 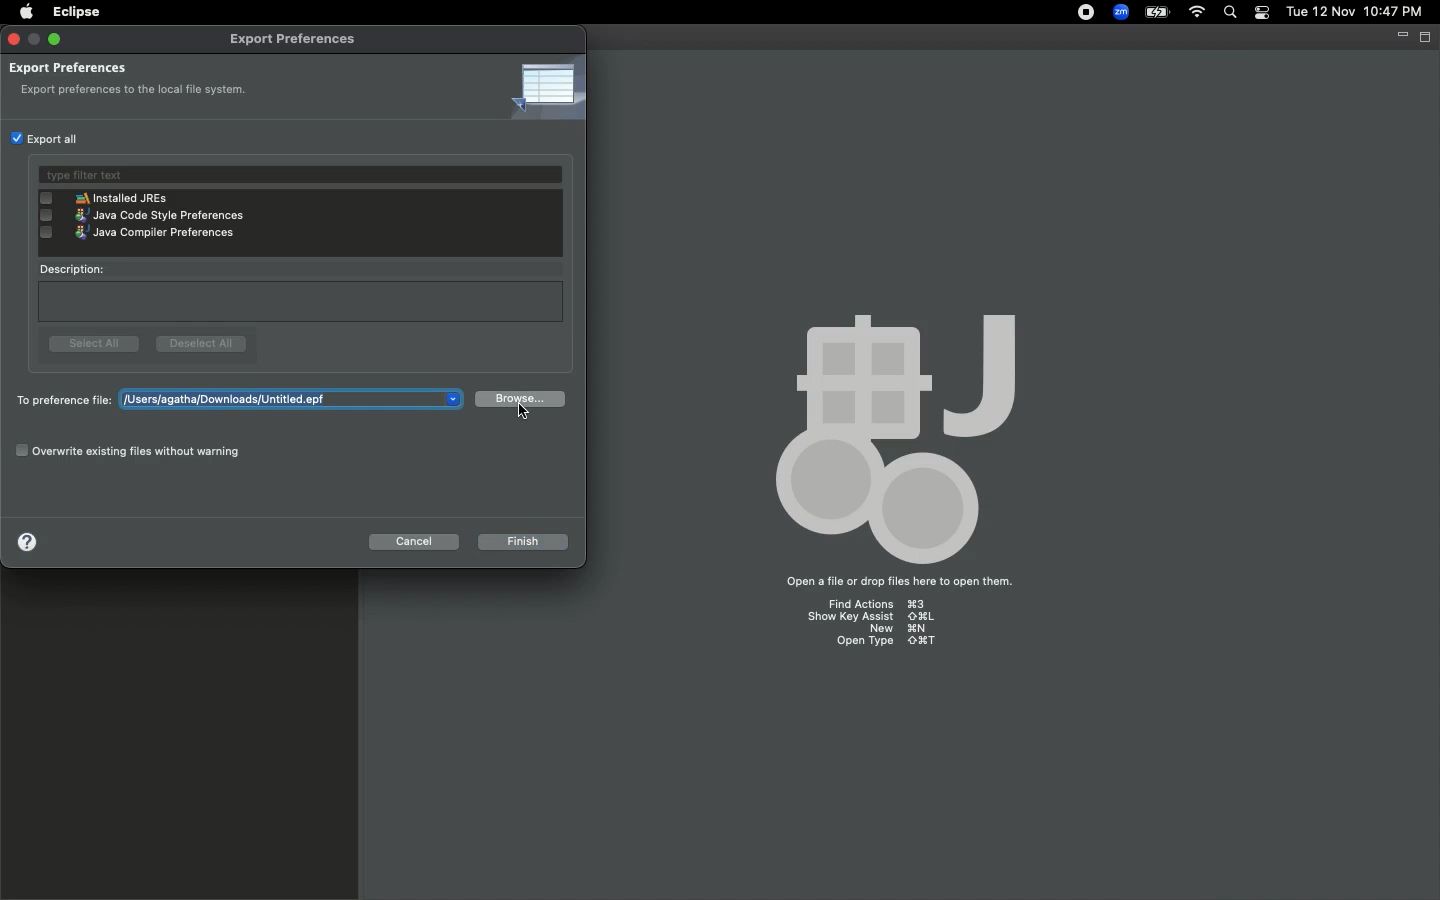 What do you see at coordinates (145, 198) in the screenshot?
I see `installed JREs` at bounding box center [145, 198].